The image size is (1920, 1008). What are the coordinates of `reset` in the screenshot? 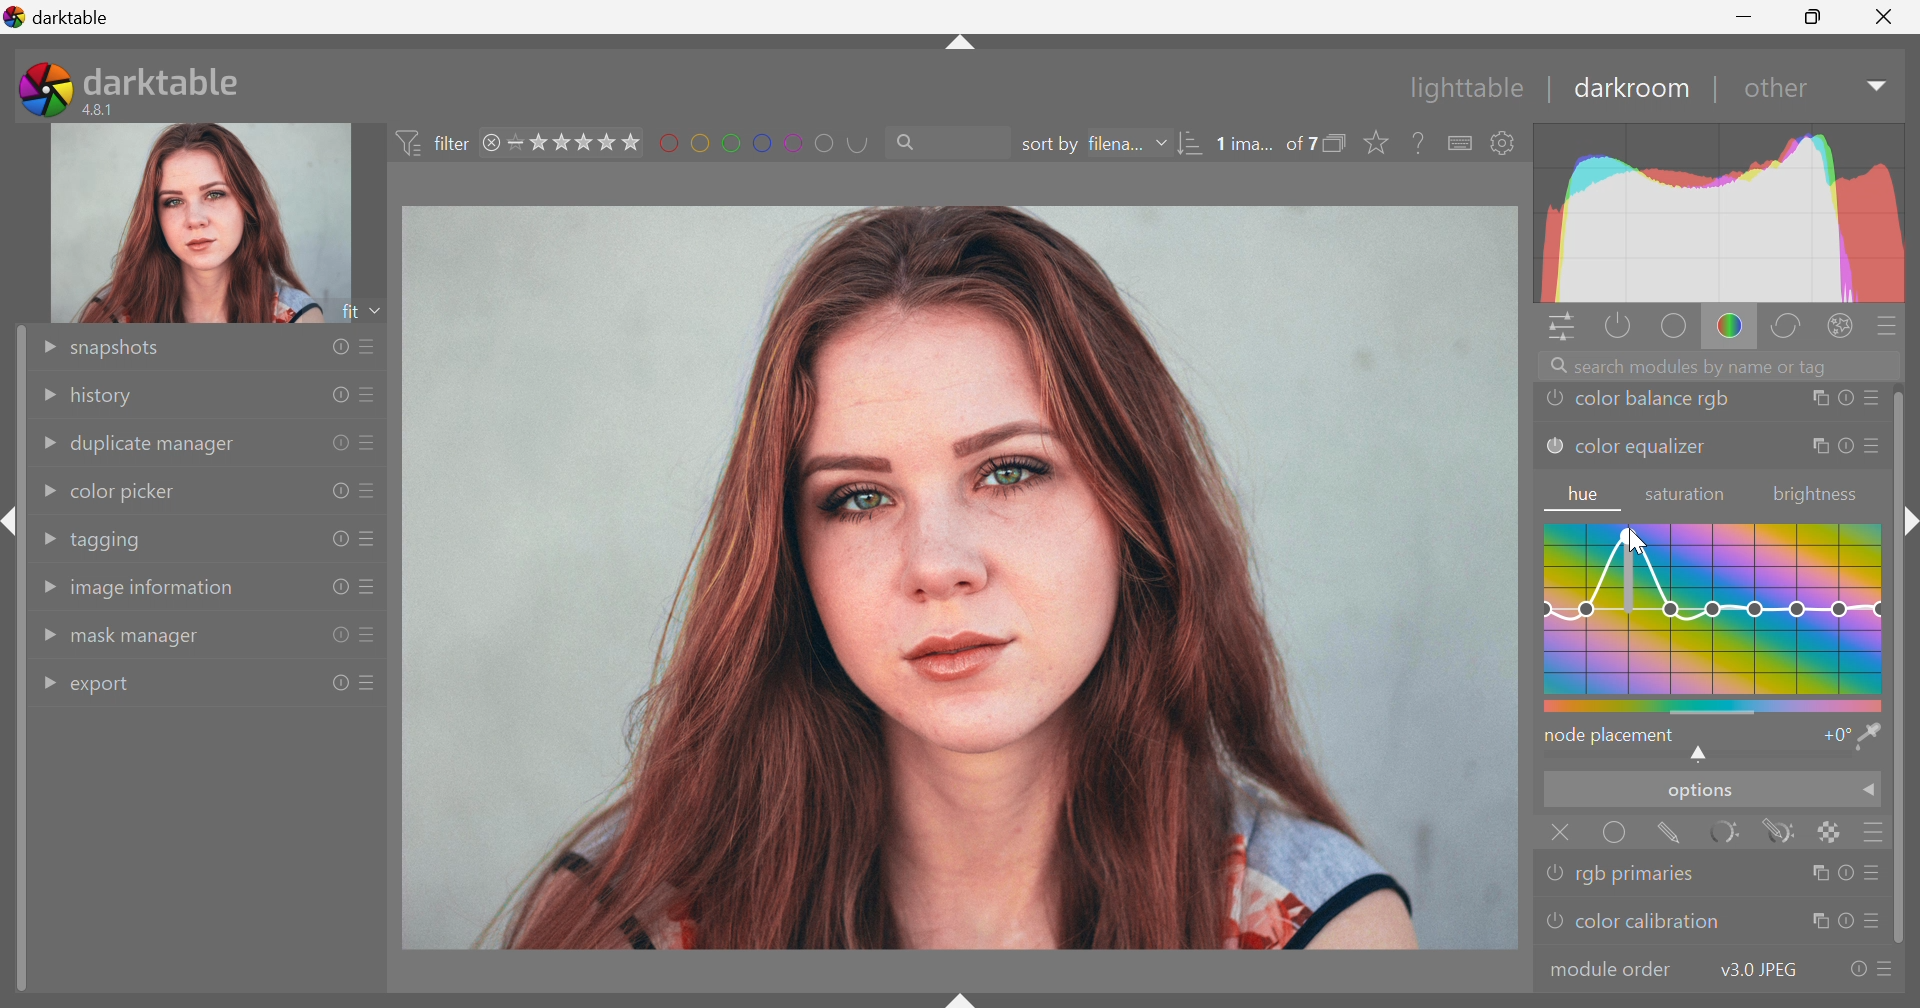 It's located at (1844, 447).